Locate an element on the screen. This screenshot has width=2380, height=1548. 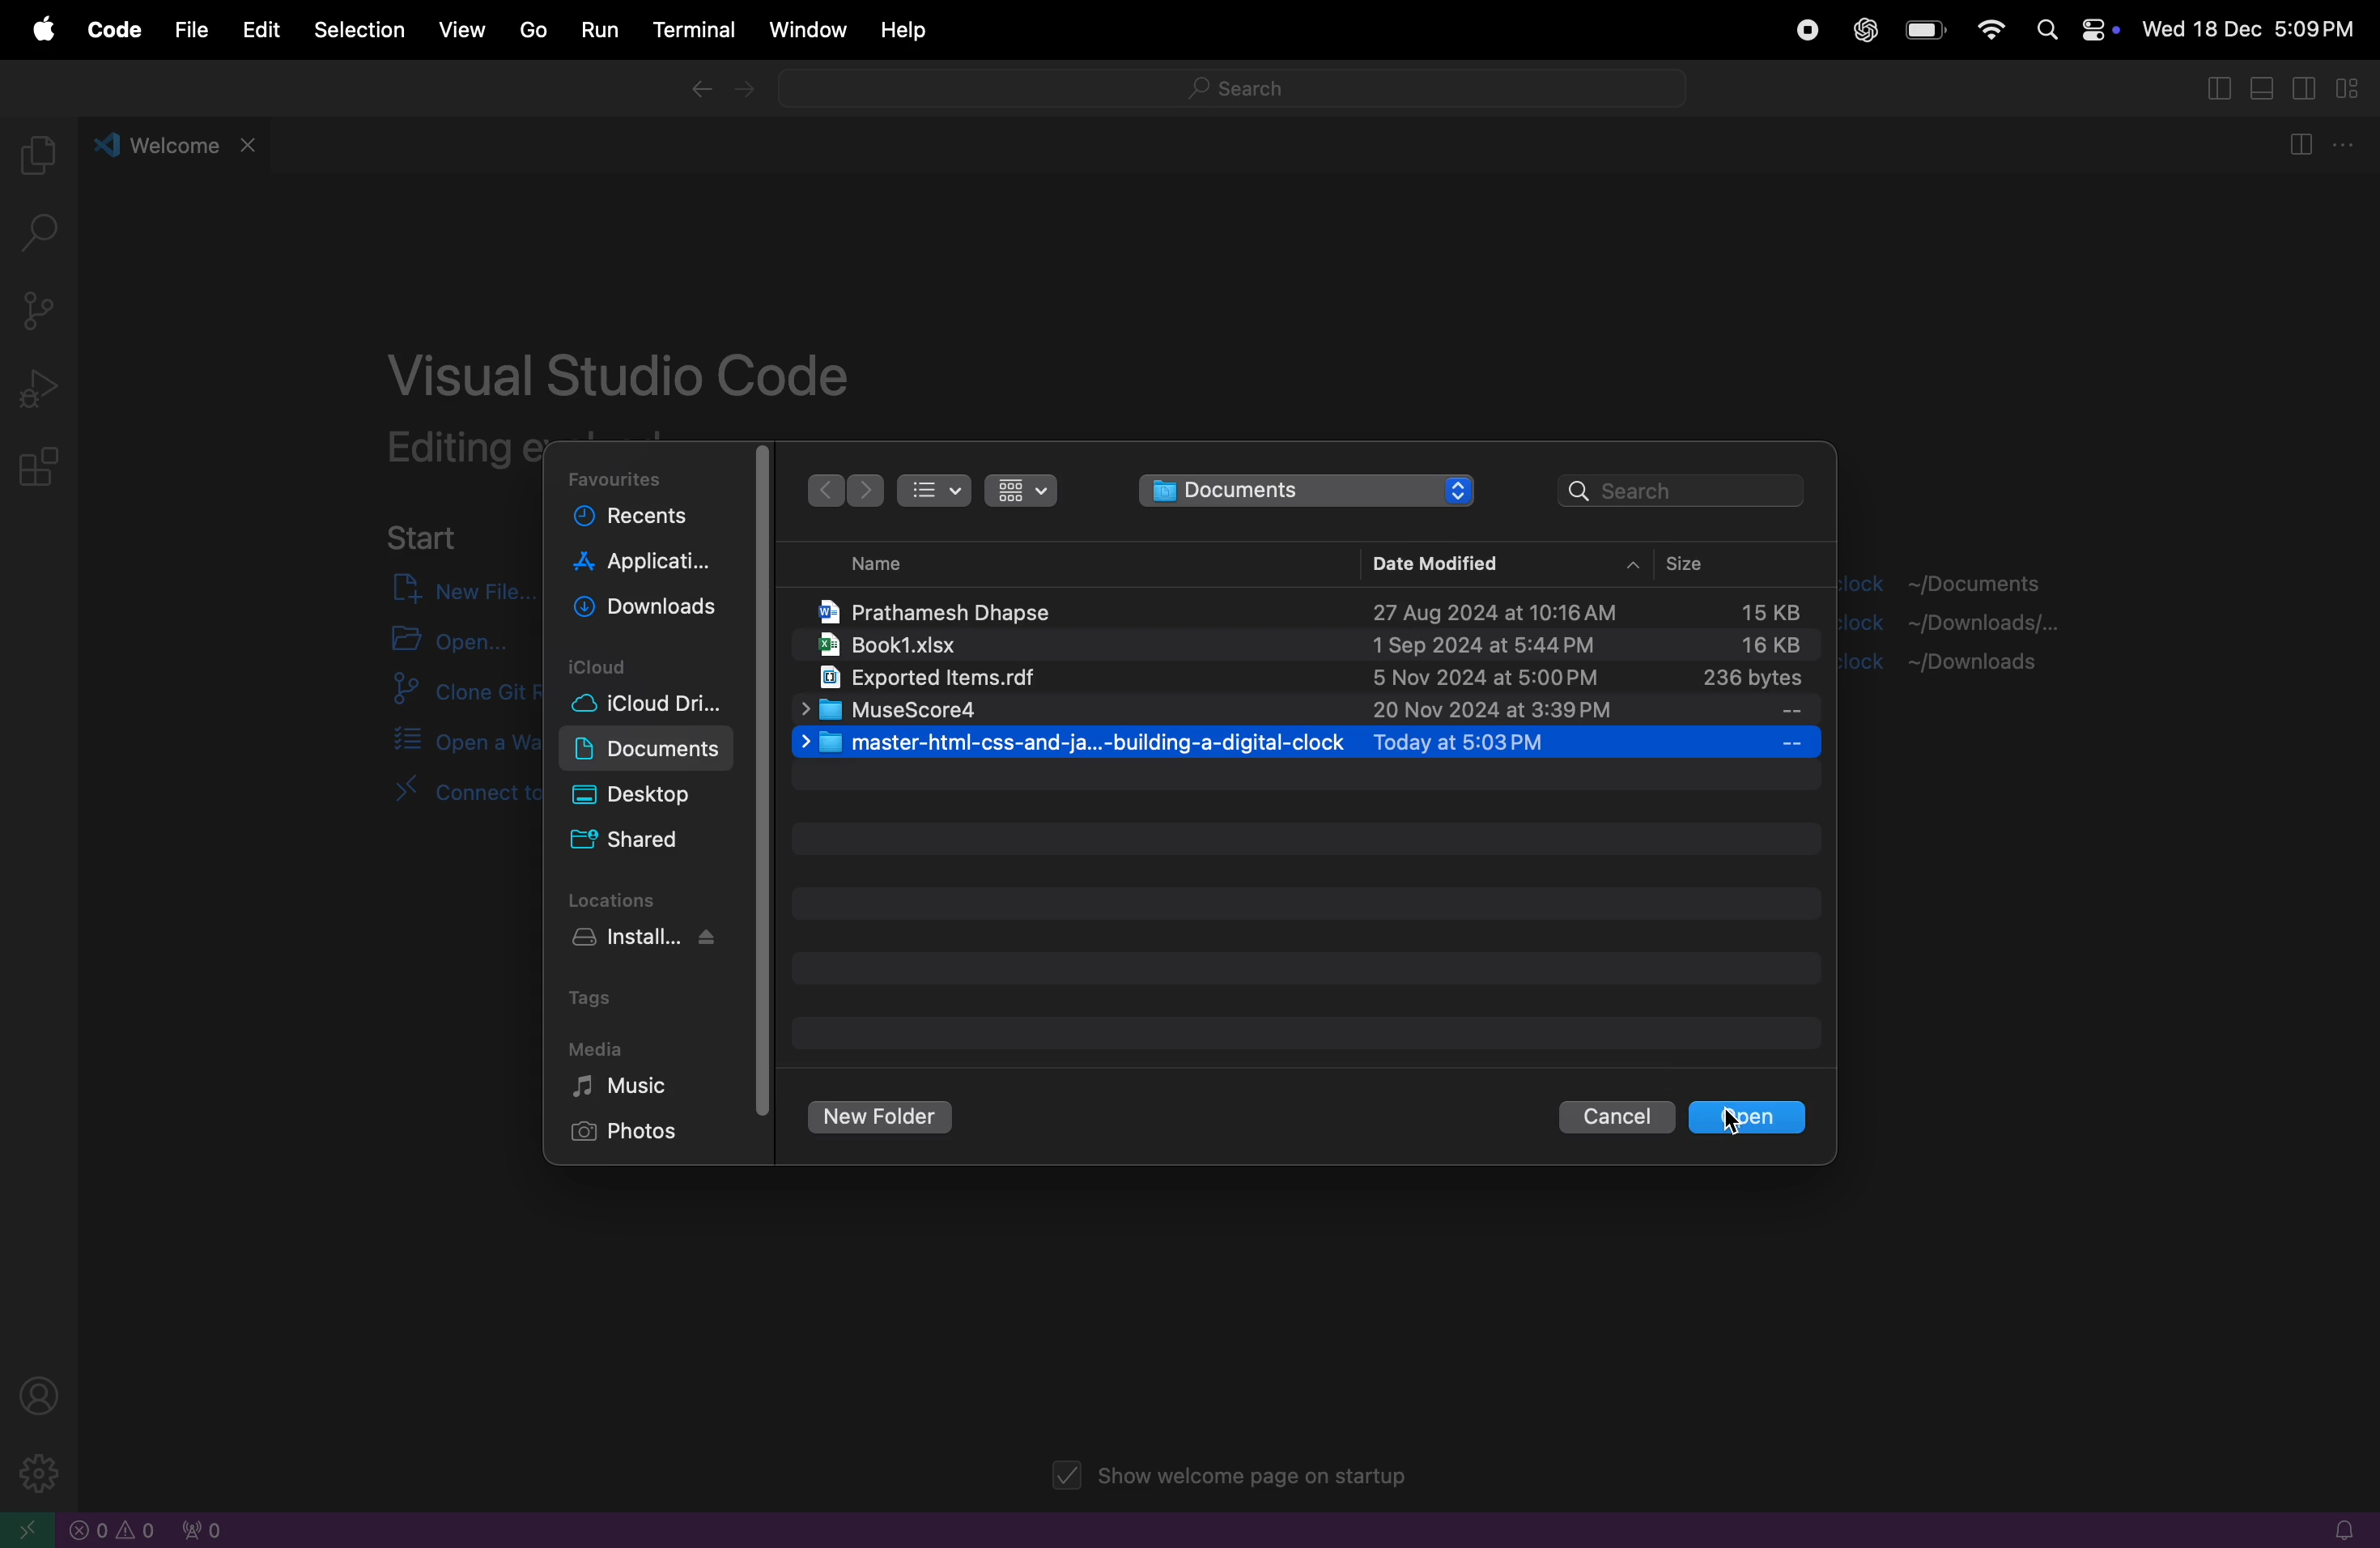
help is located at coordinates (905, 32).